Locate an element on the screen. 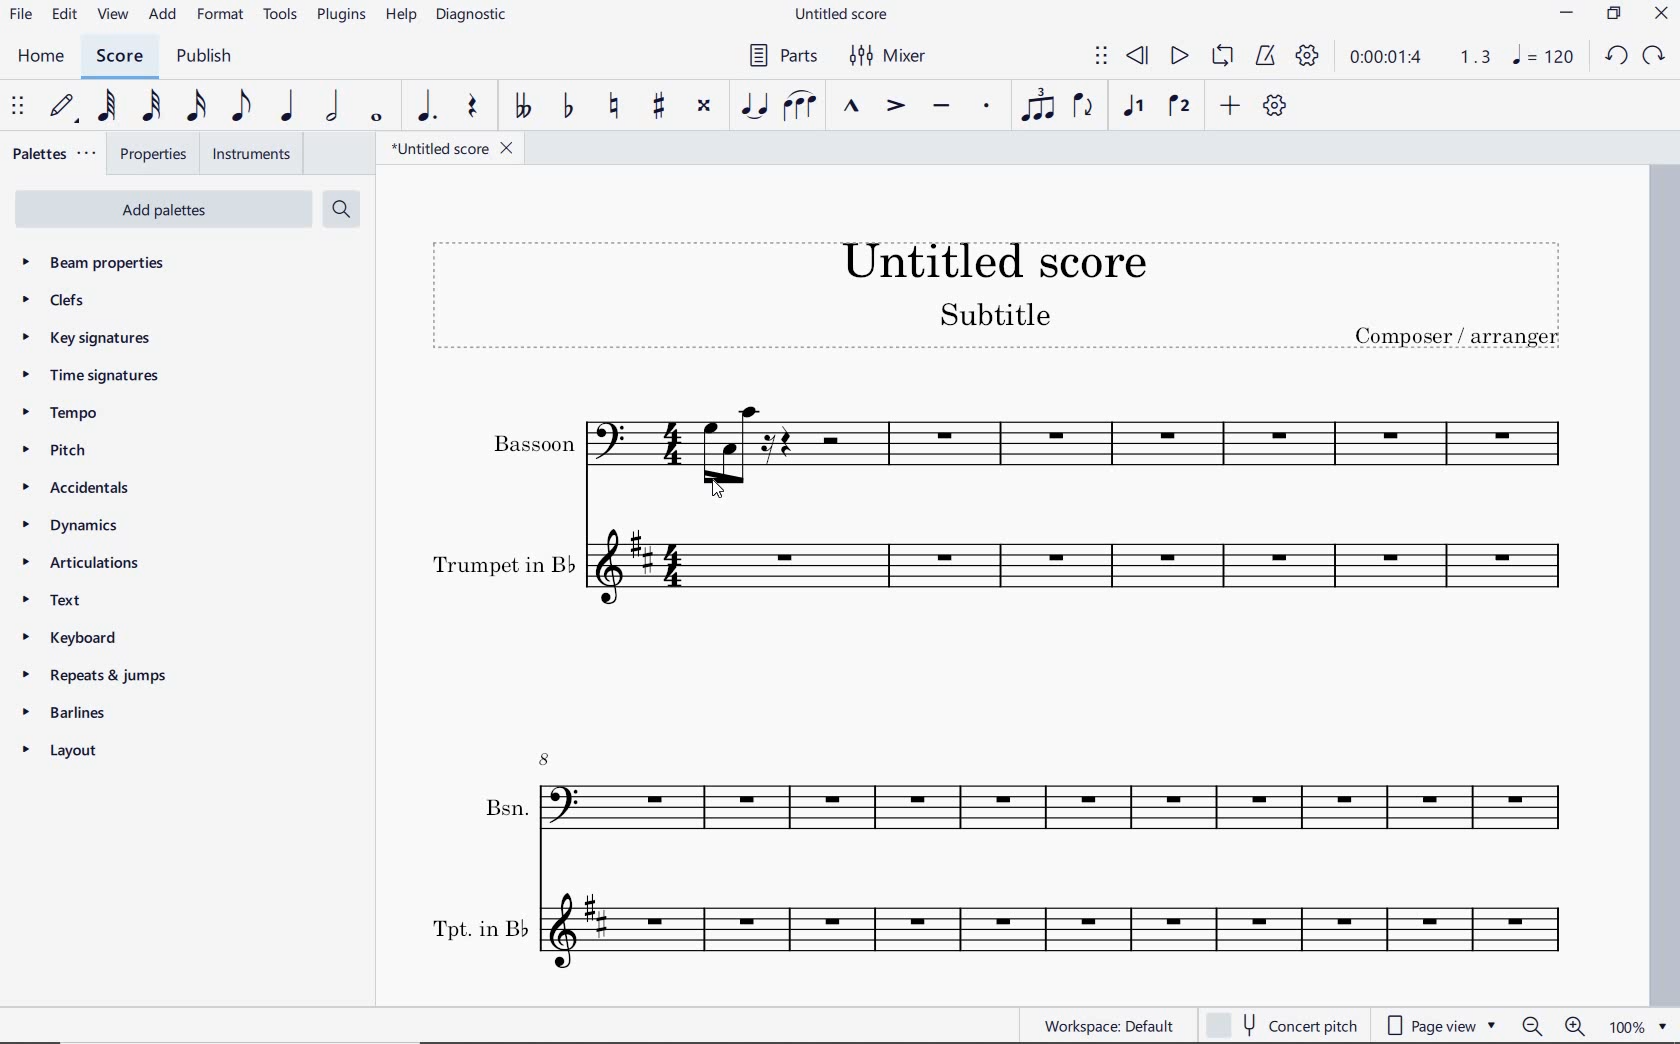  play is located at coordinates (1179, 57).